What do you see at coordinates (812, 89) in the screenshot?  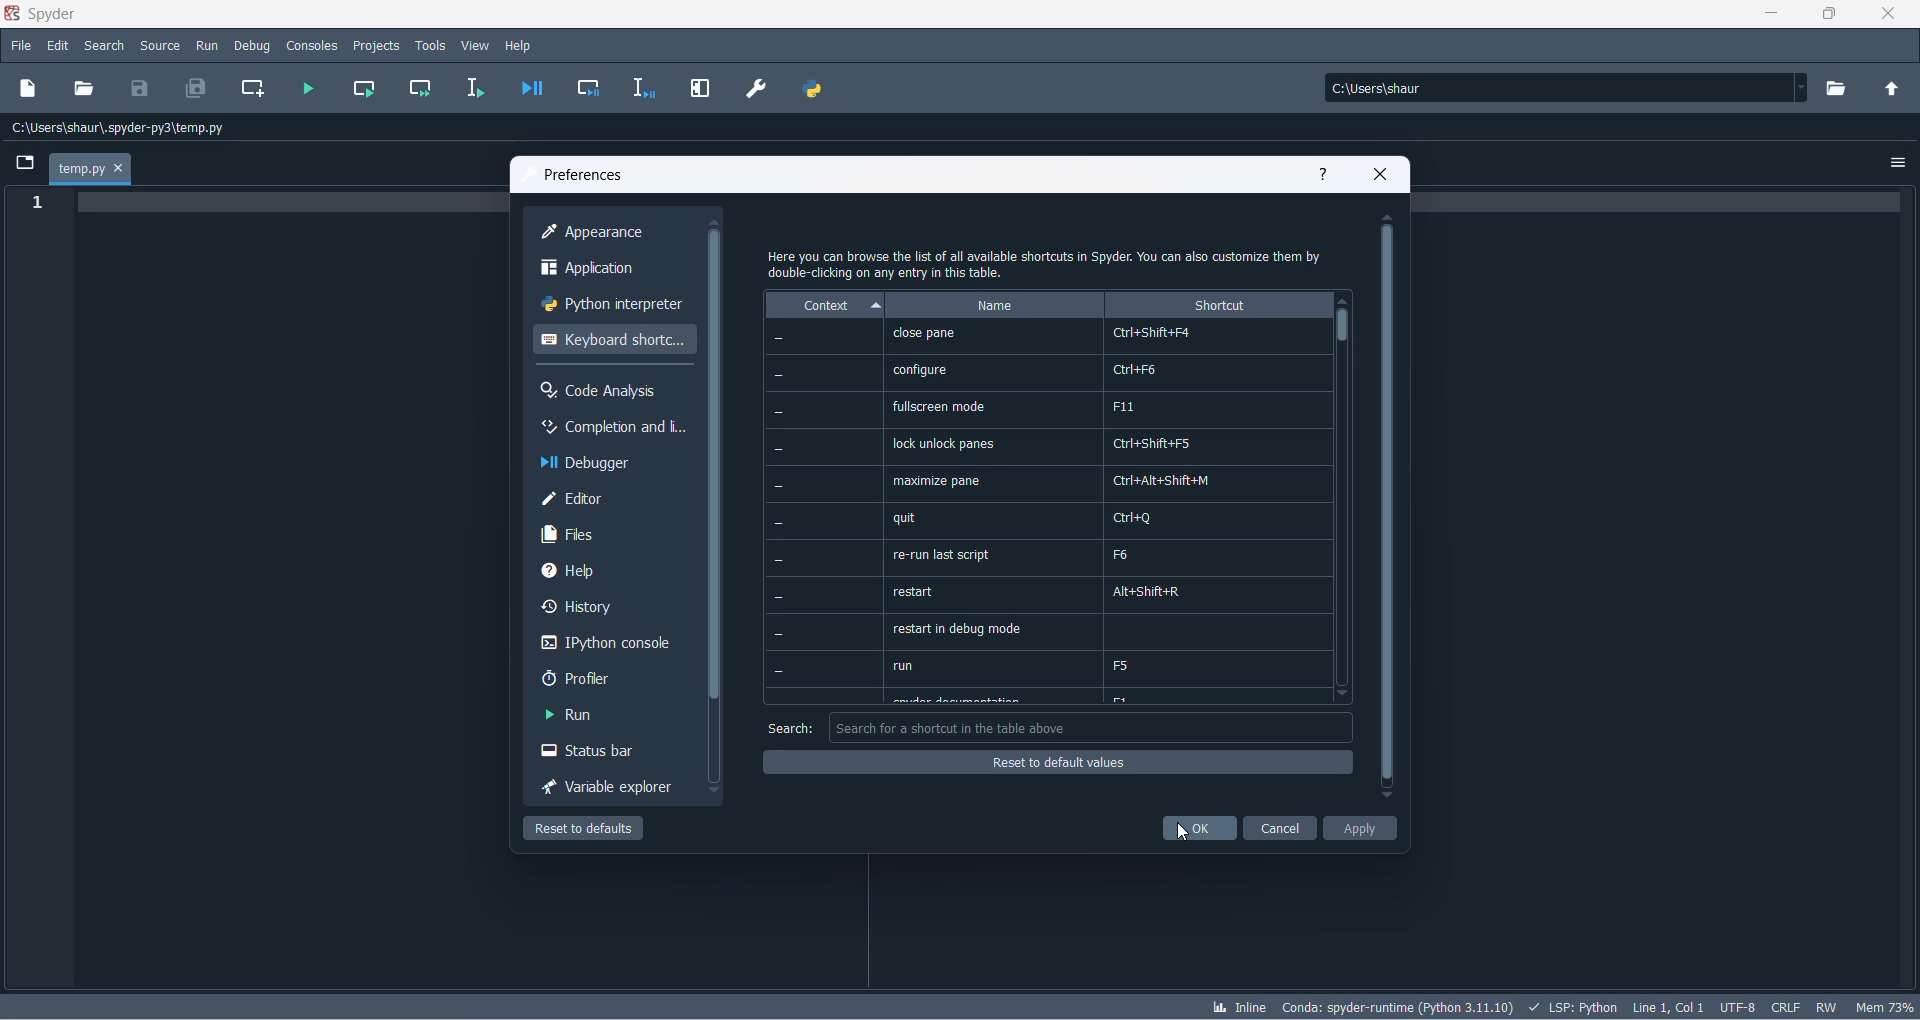 I see `PYTHON PATH MANAGER` at bounding box center [812, 89].